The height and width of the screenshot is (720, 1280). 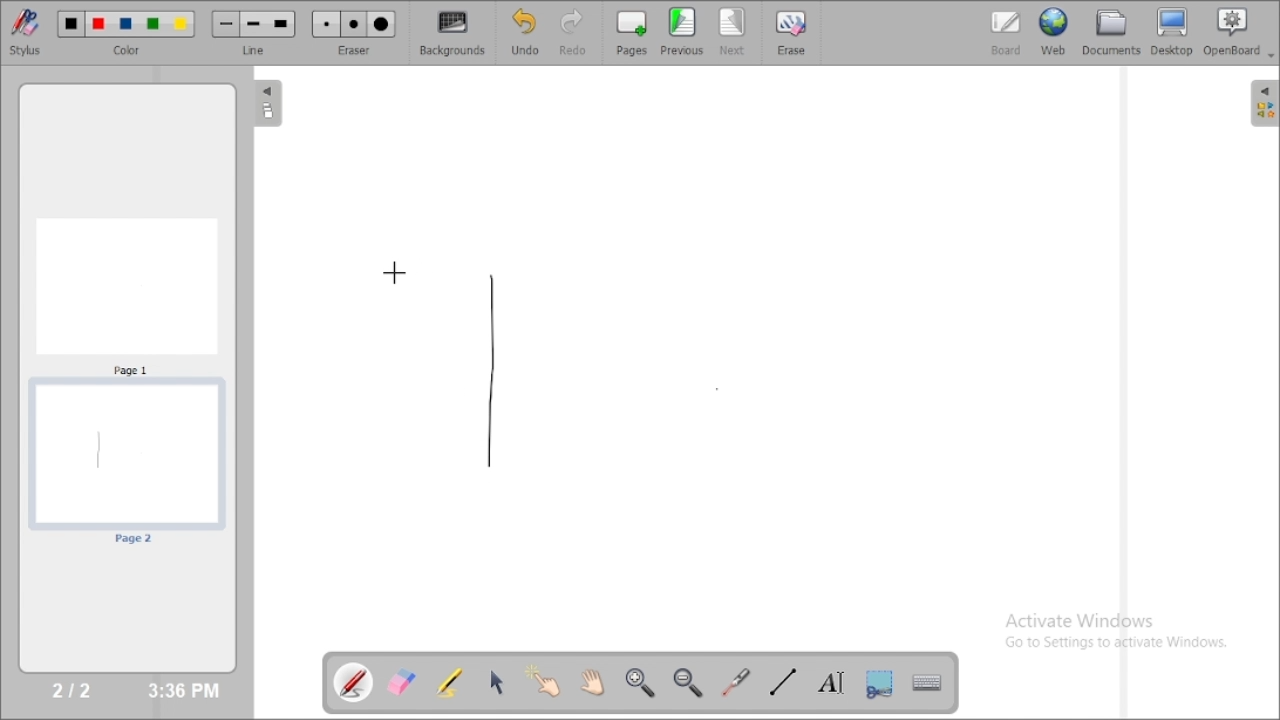 I want to click on desktop, so click(x=1173, y=32).